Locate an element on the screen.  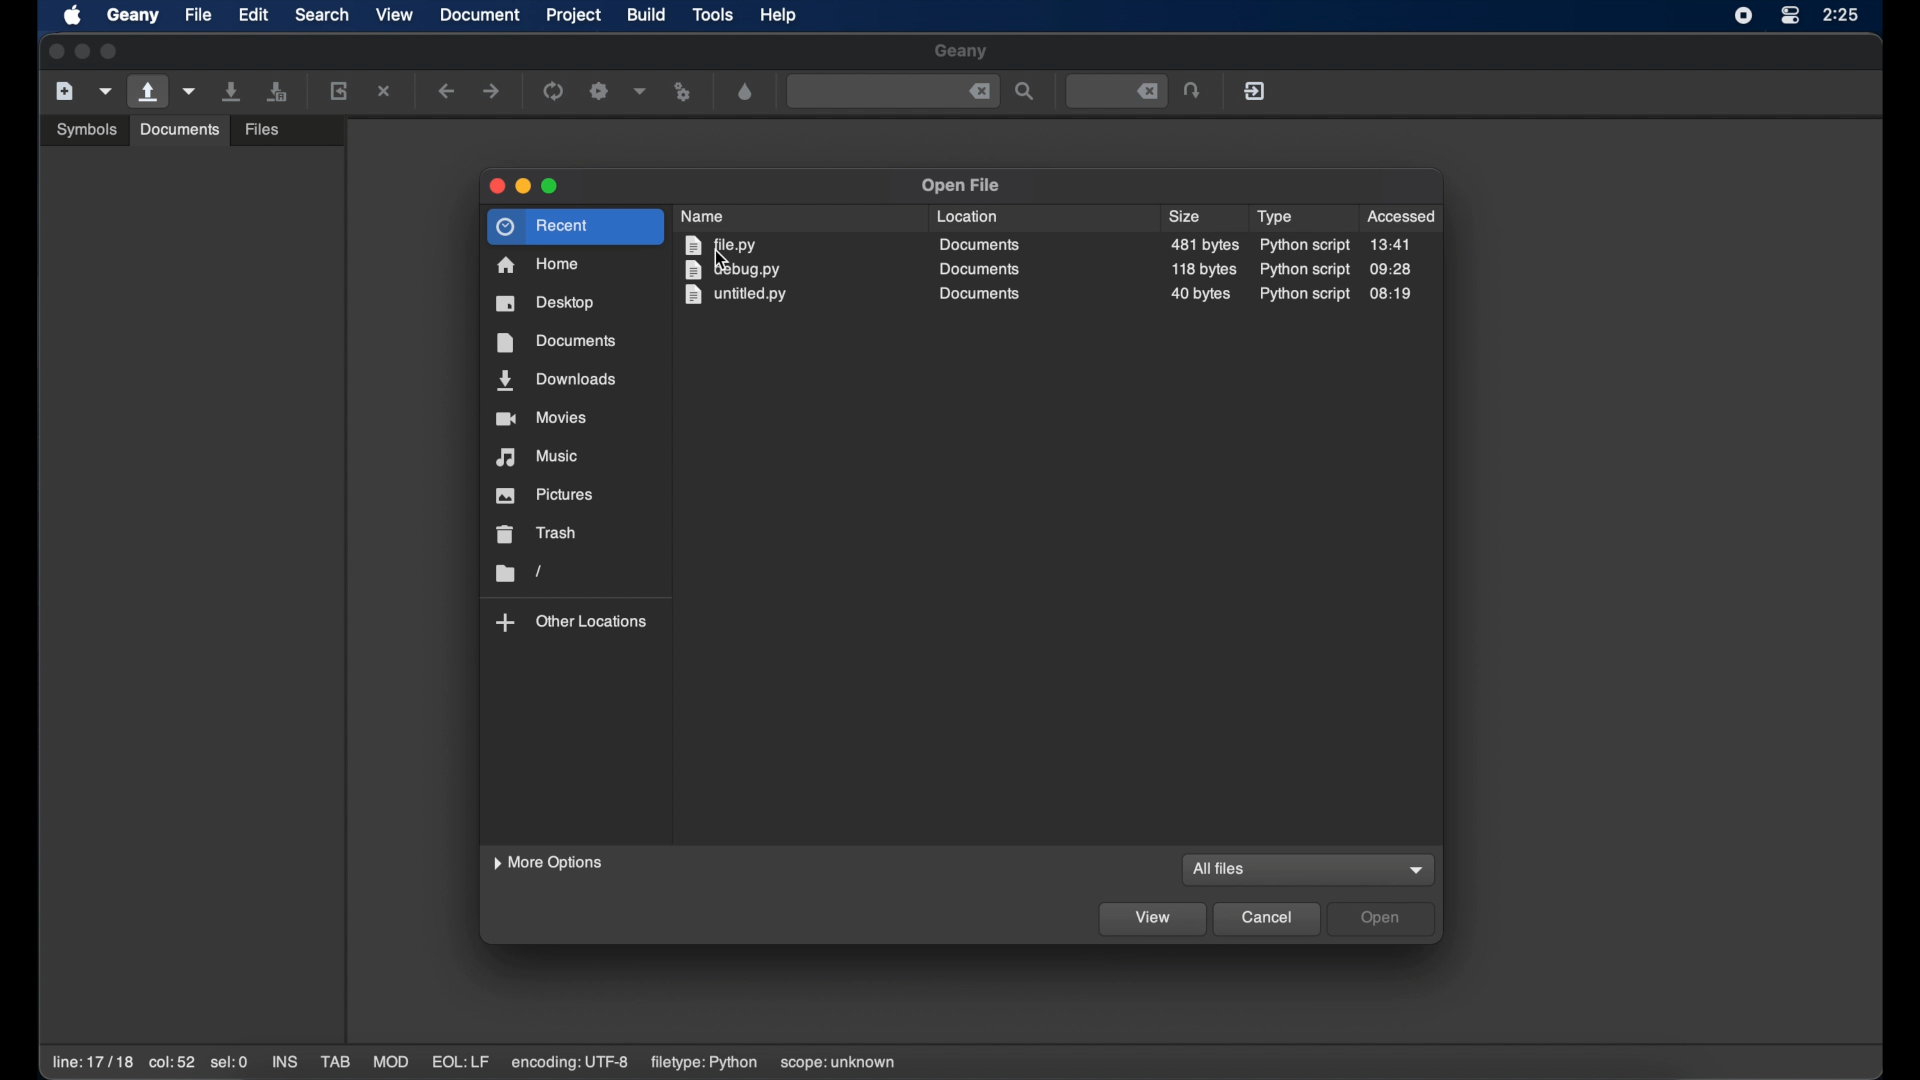
find the entered text in the current file is located at coordinates (892, 91).